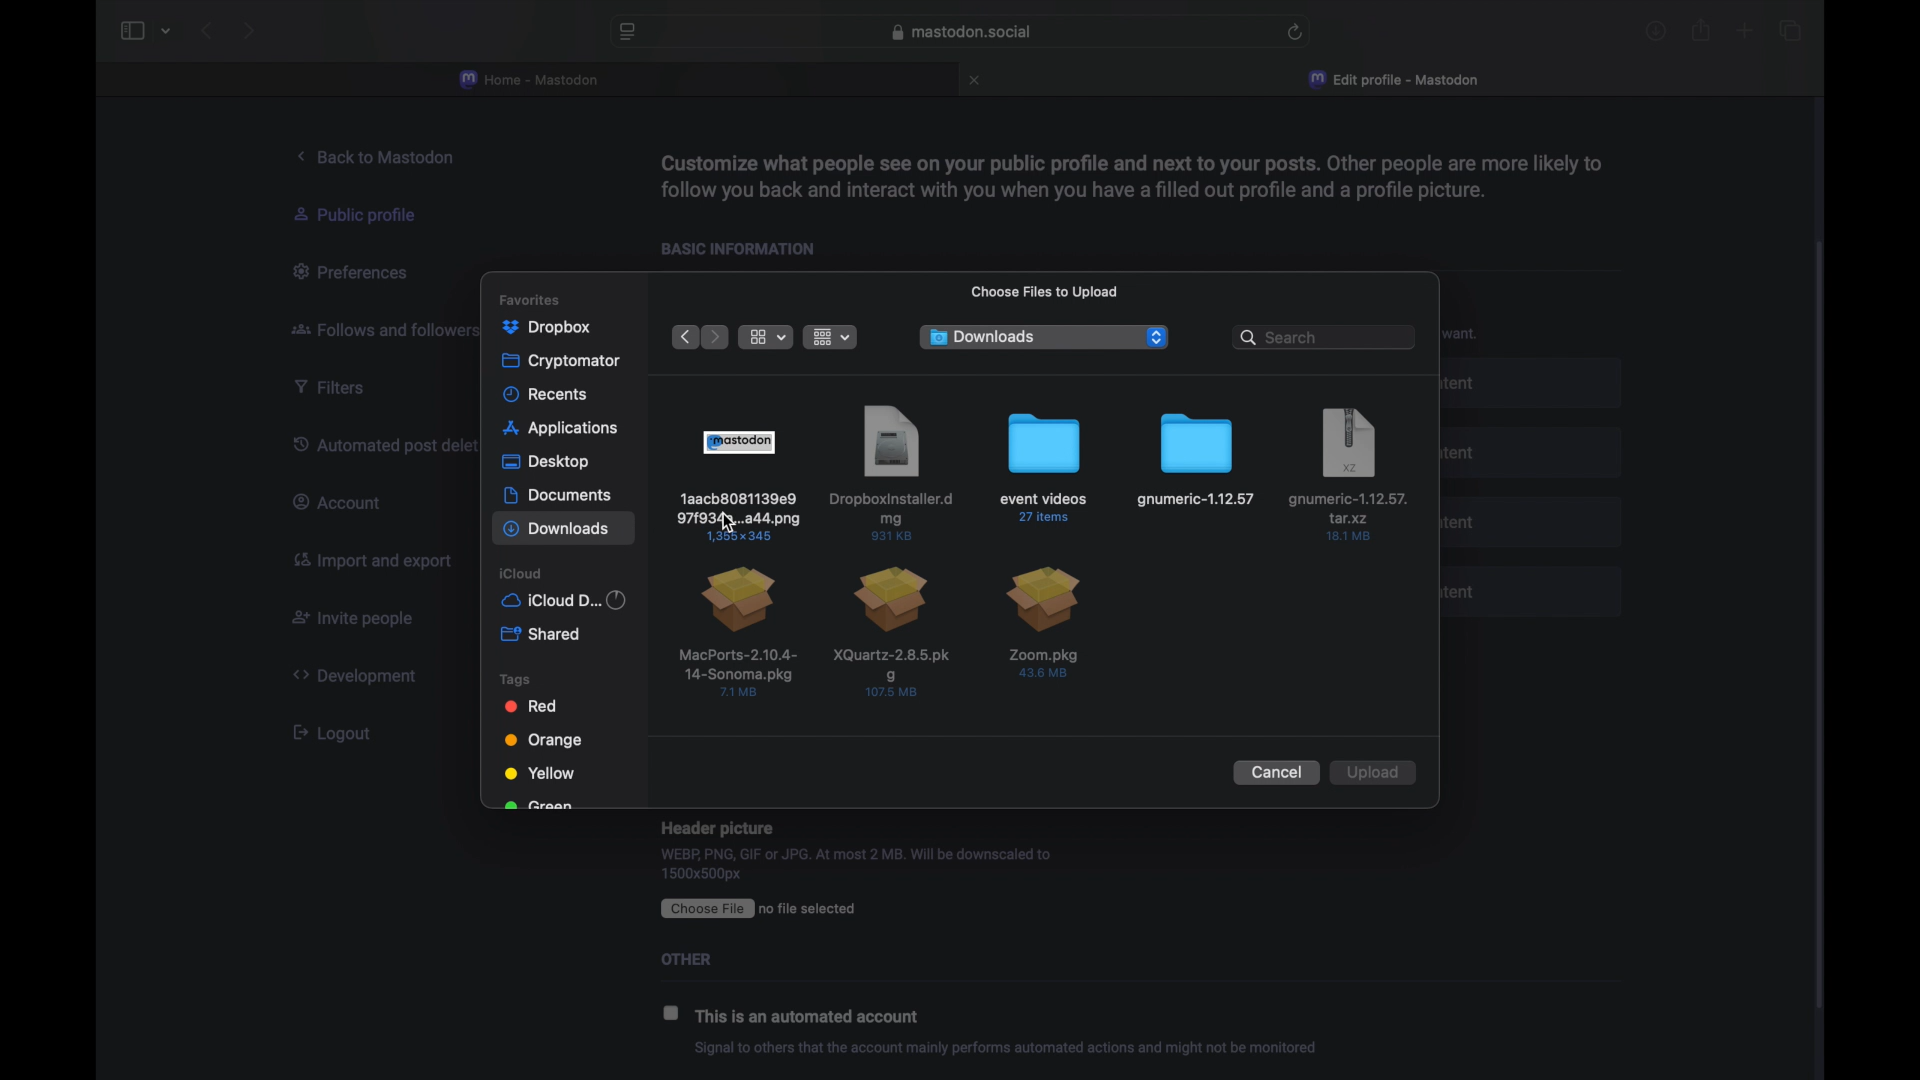  I want to click on back, so click(206, 31).